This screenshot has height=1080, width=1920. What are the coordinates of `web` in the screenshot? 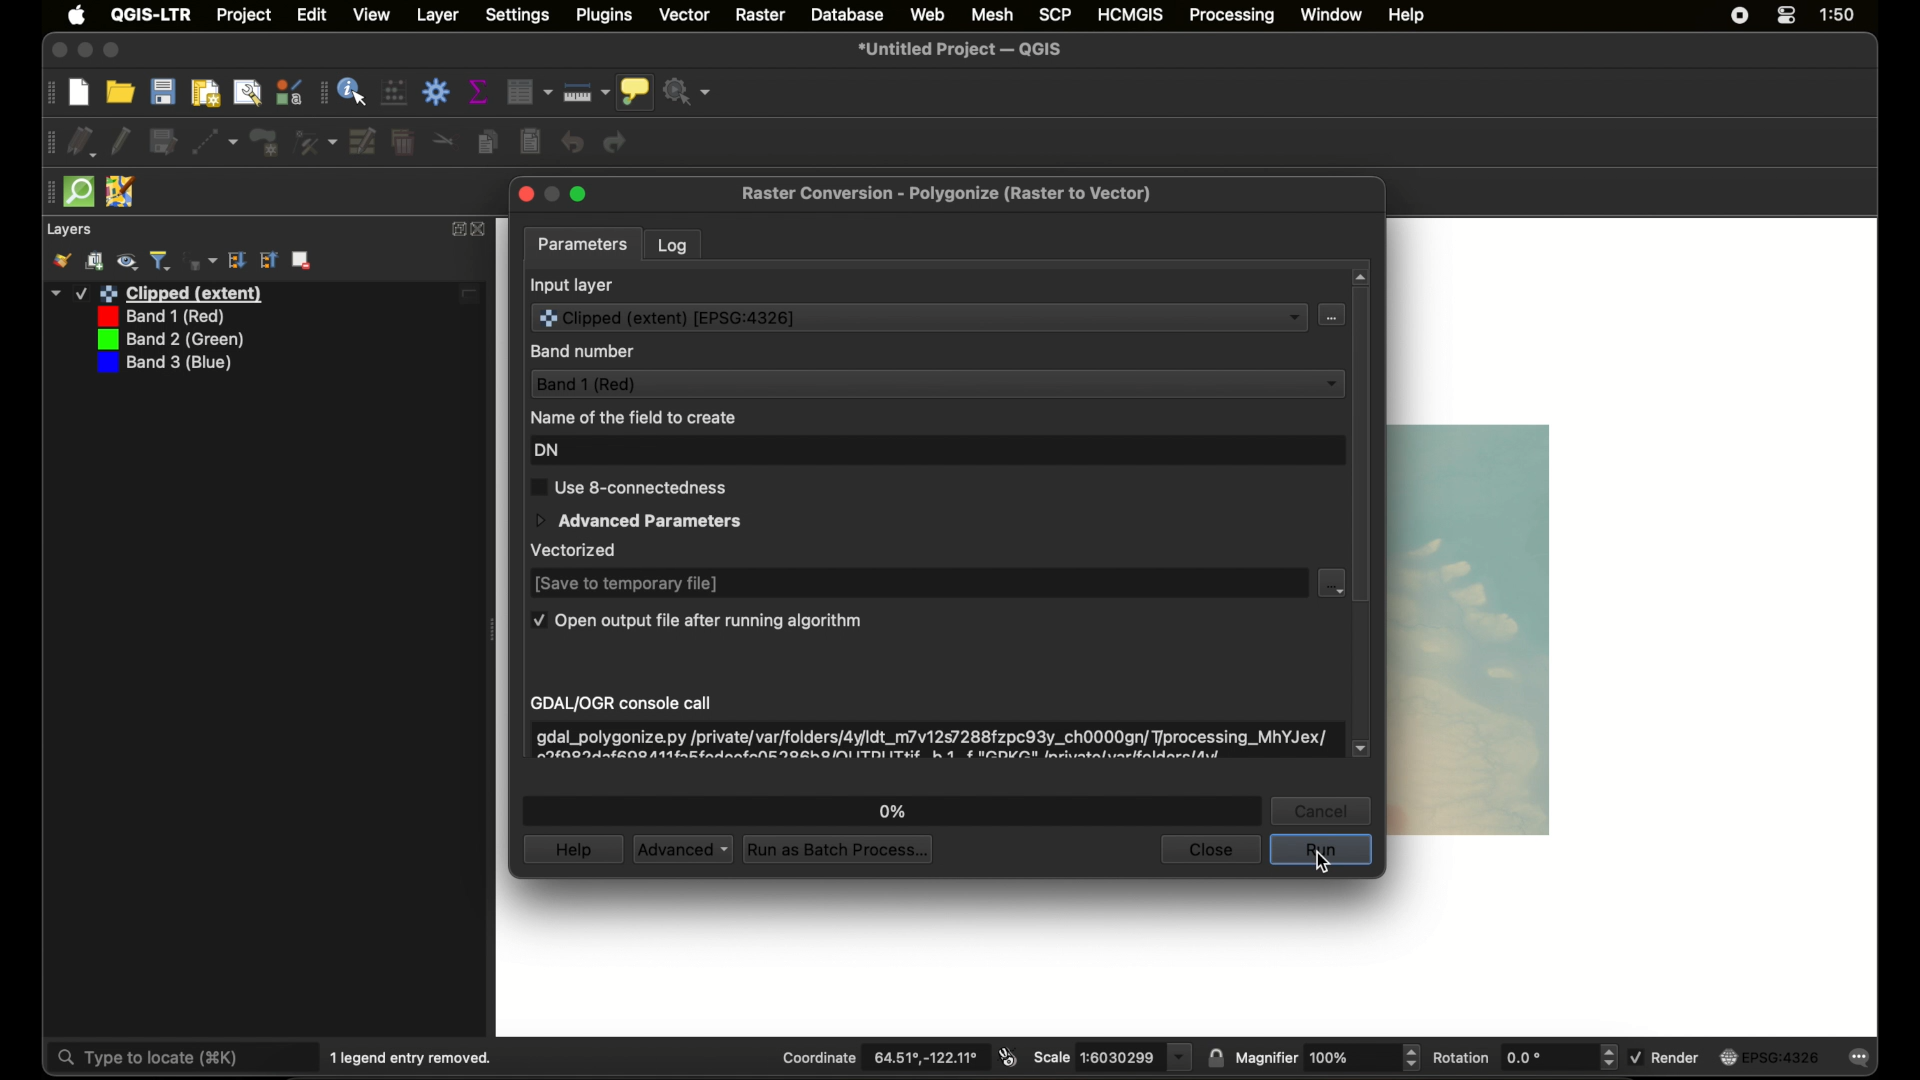 It's located at (929, 14).